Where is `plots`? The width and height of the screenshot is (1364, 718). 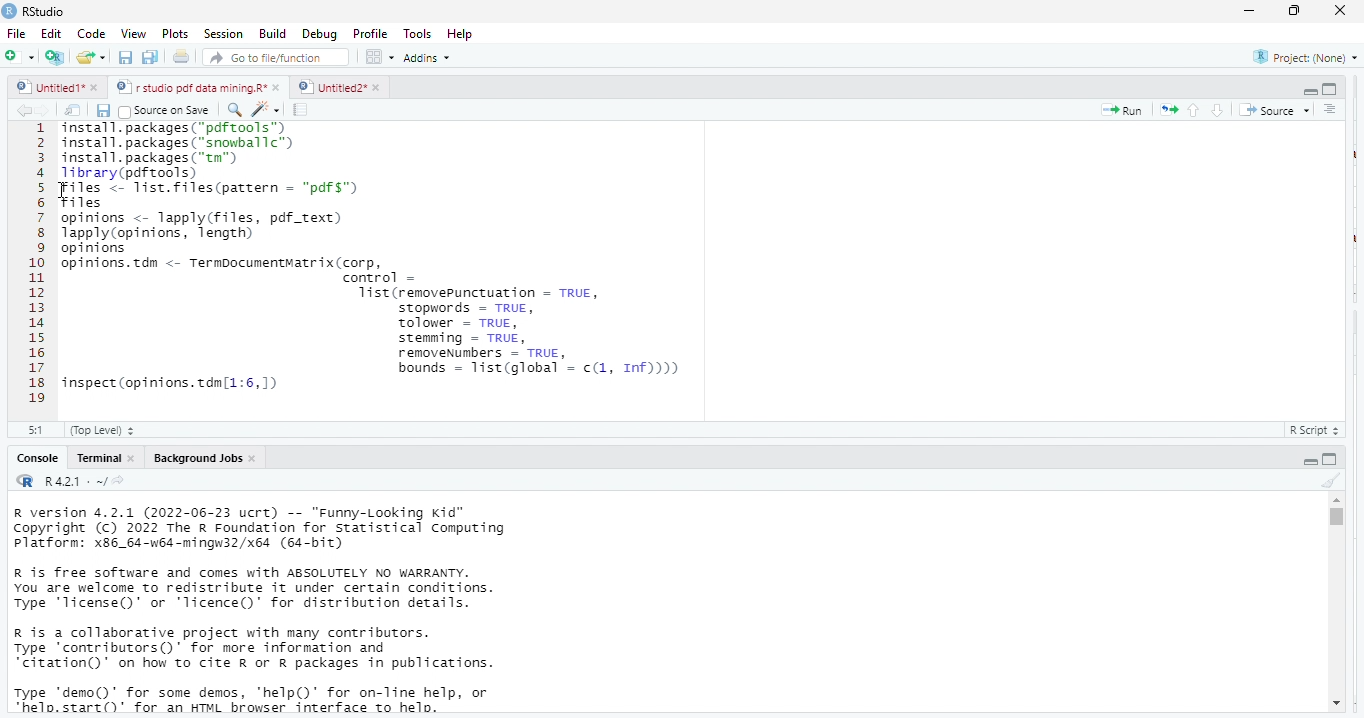
plots is located at coordinates (175, 34).